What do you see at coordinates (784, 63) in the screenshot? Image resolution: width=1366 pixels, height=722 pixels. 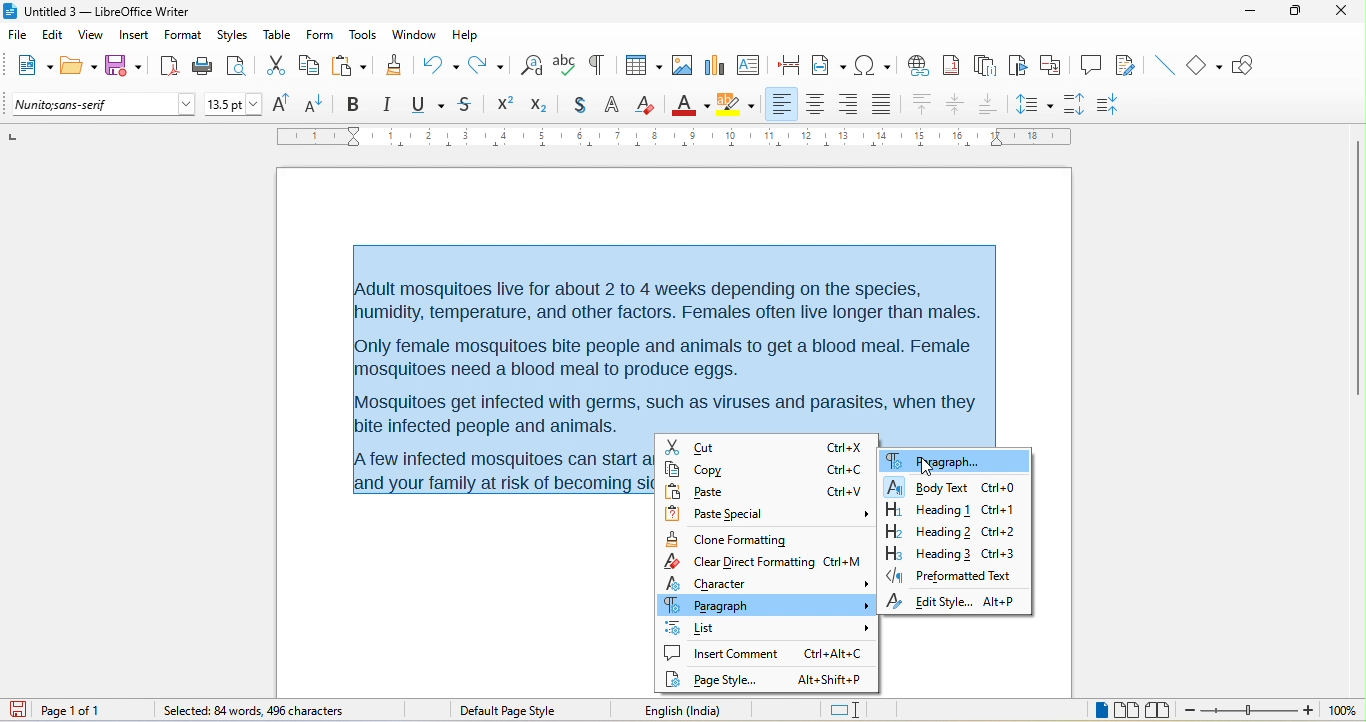 I see `page break` at bounding box center [784, 63].